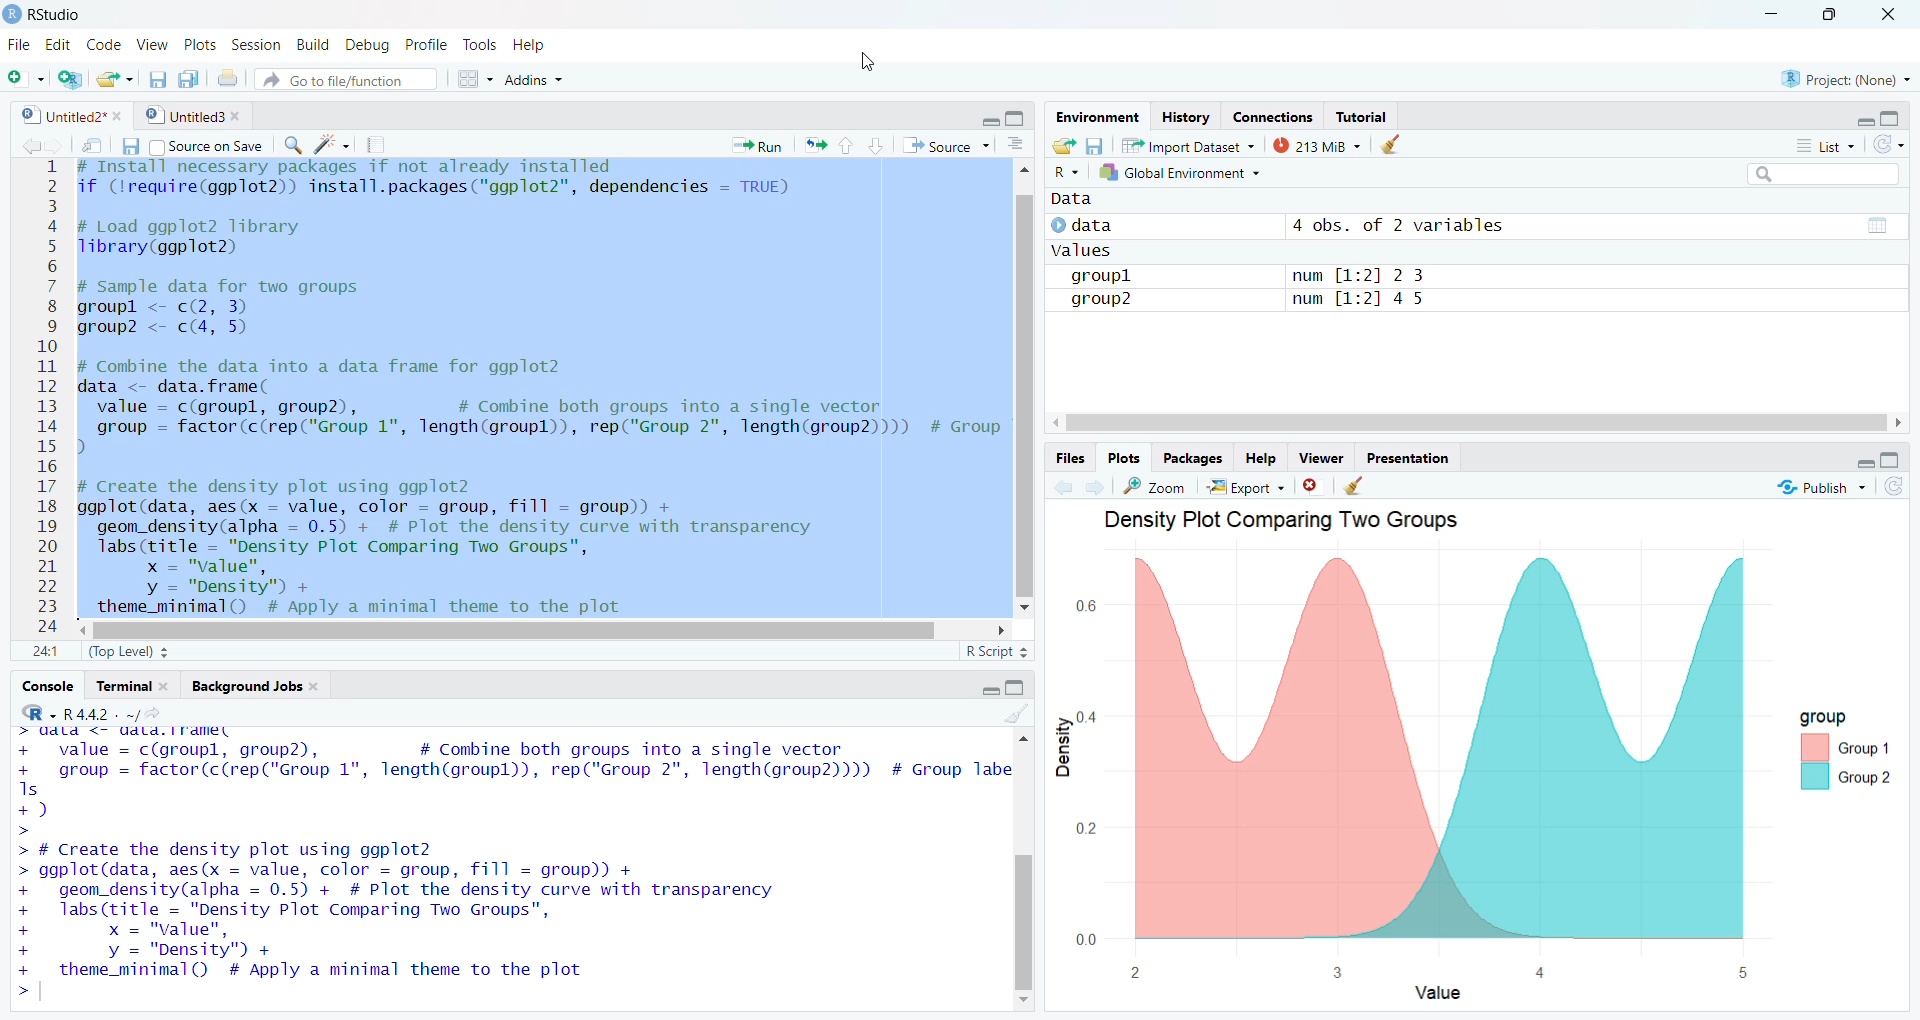 This screenshot has height=1020, width=1920. Describe the element at coordinates (1364, 114) in the screenshot. I see `tutorial` at that location.